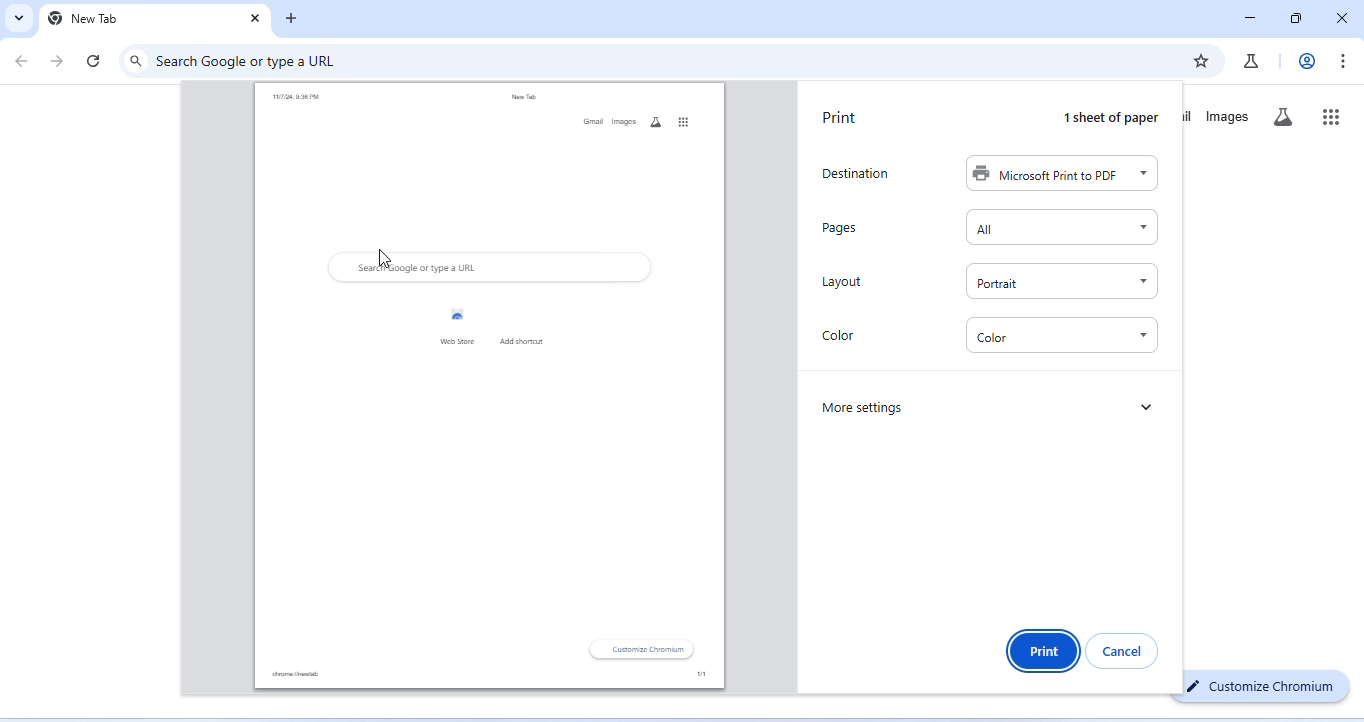 The height and width of the screenshot is (722, 1364). What do you see at coordinates (1295, 19) in the screenshot?
I see `maximize` at bounding box center [1295, 19].